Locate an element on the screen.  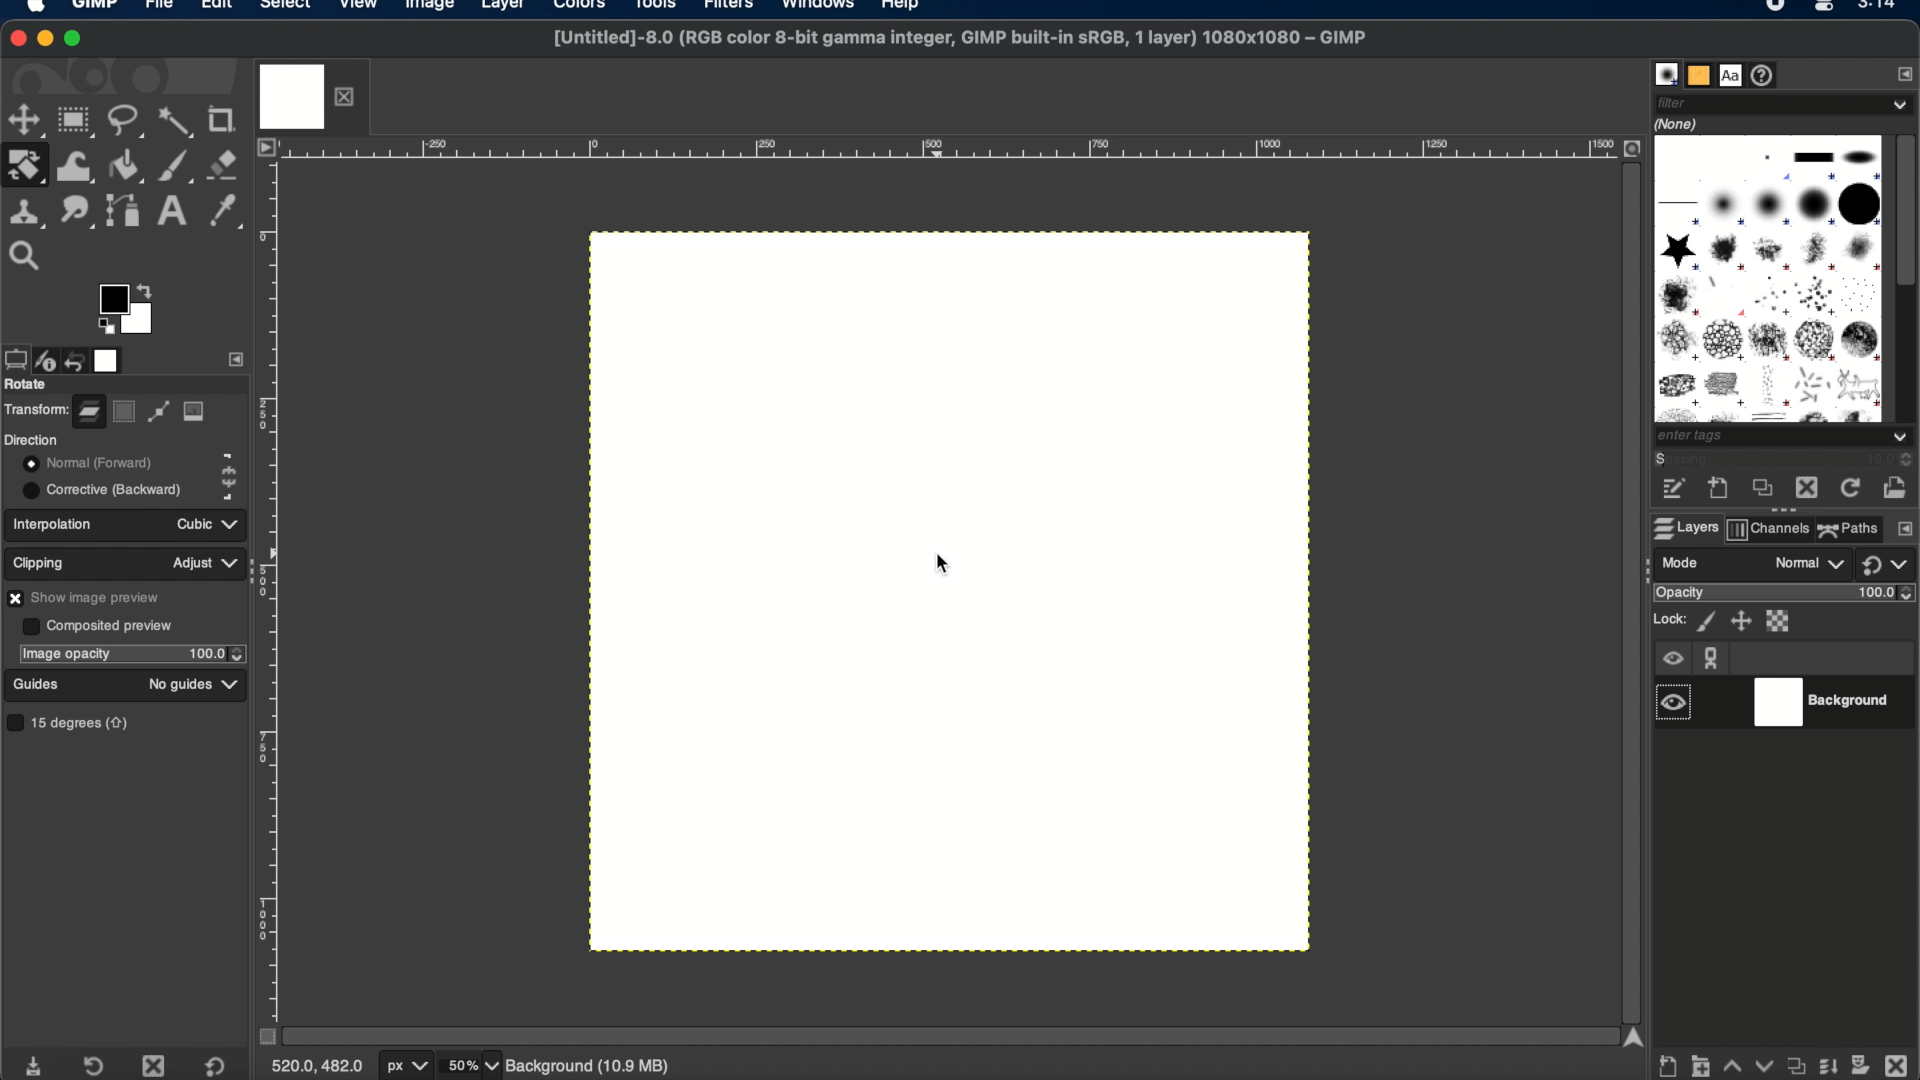
scroll bar is located at coordinates (943, 1034).